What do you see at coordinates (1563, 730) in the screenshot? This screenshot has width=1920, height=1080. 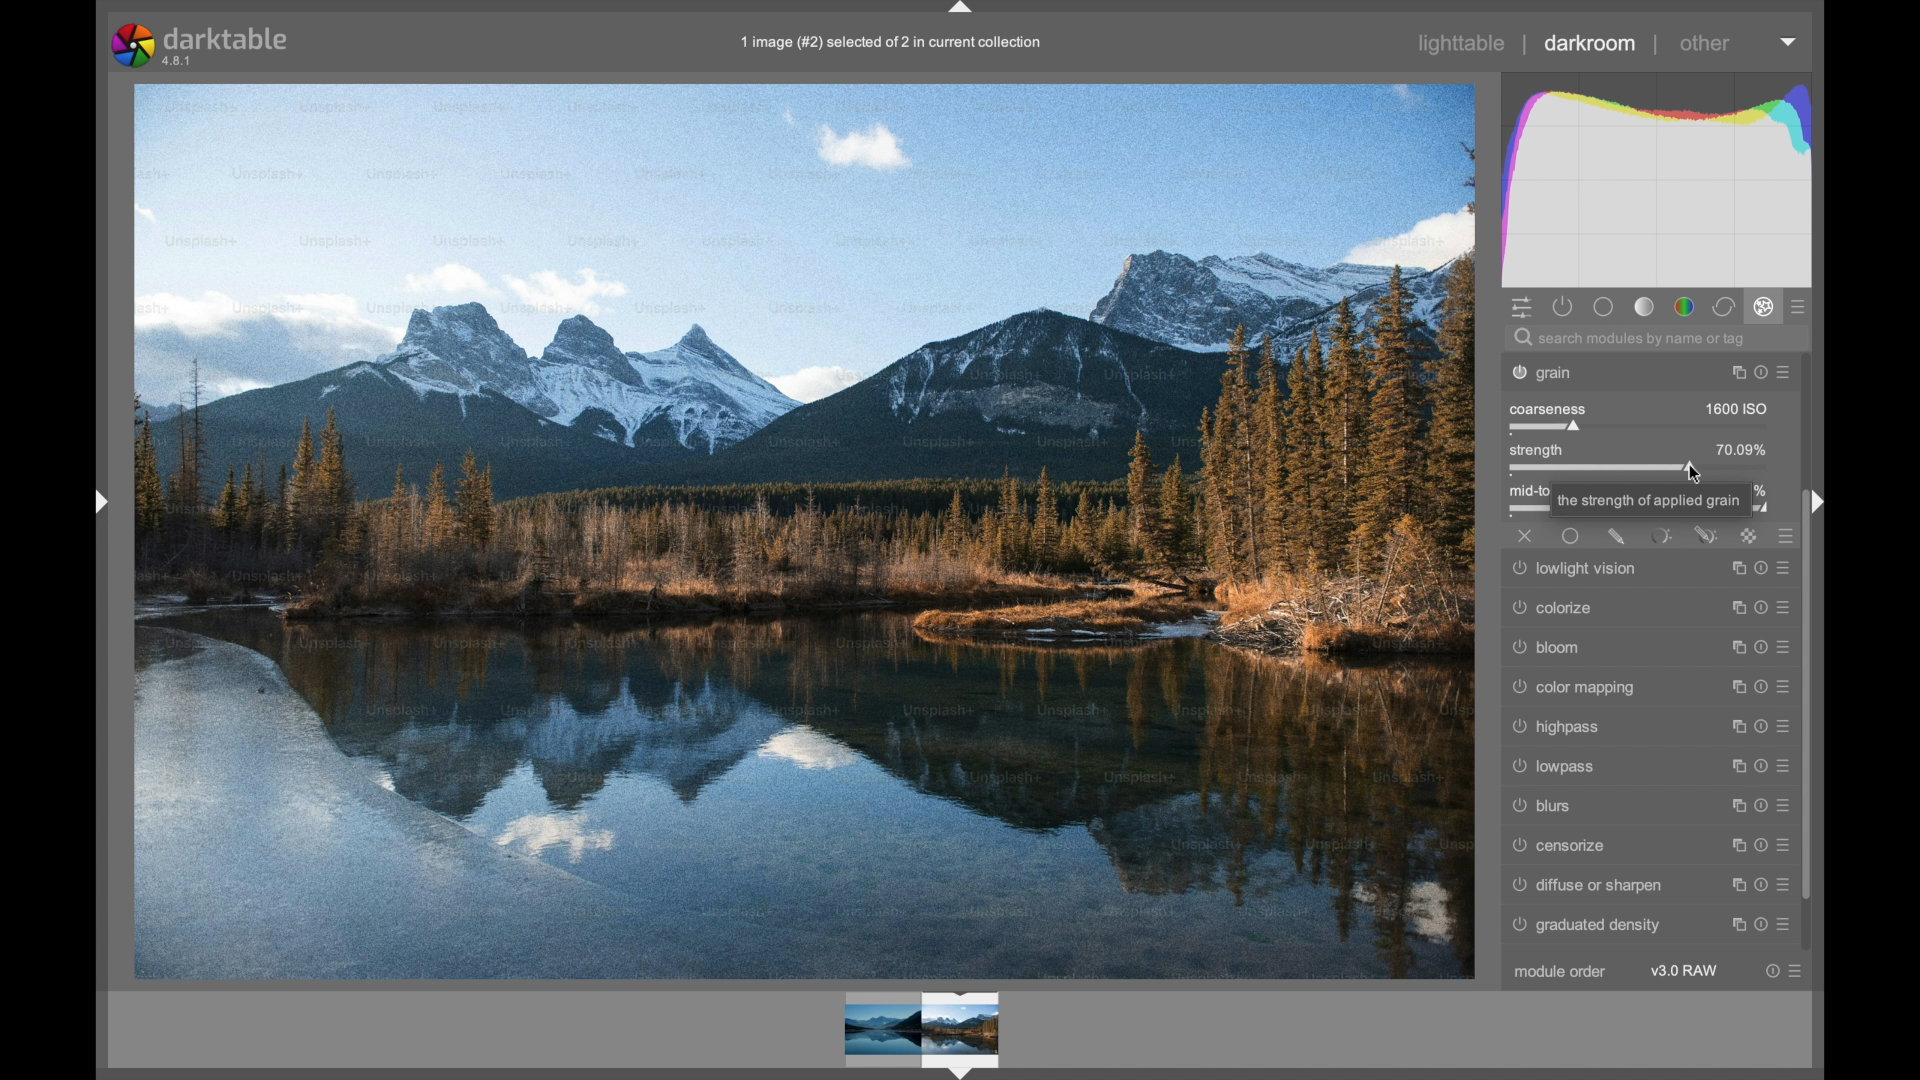 I see `highpass` at bounding box center [1563, 730].